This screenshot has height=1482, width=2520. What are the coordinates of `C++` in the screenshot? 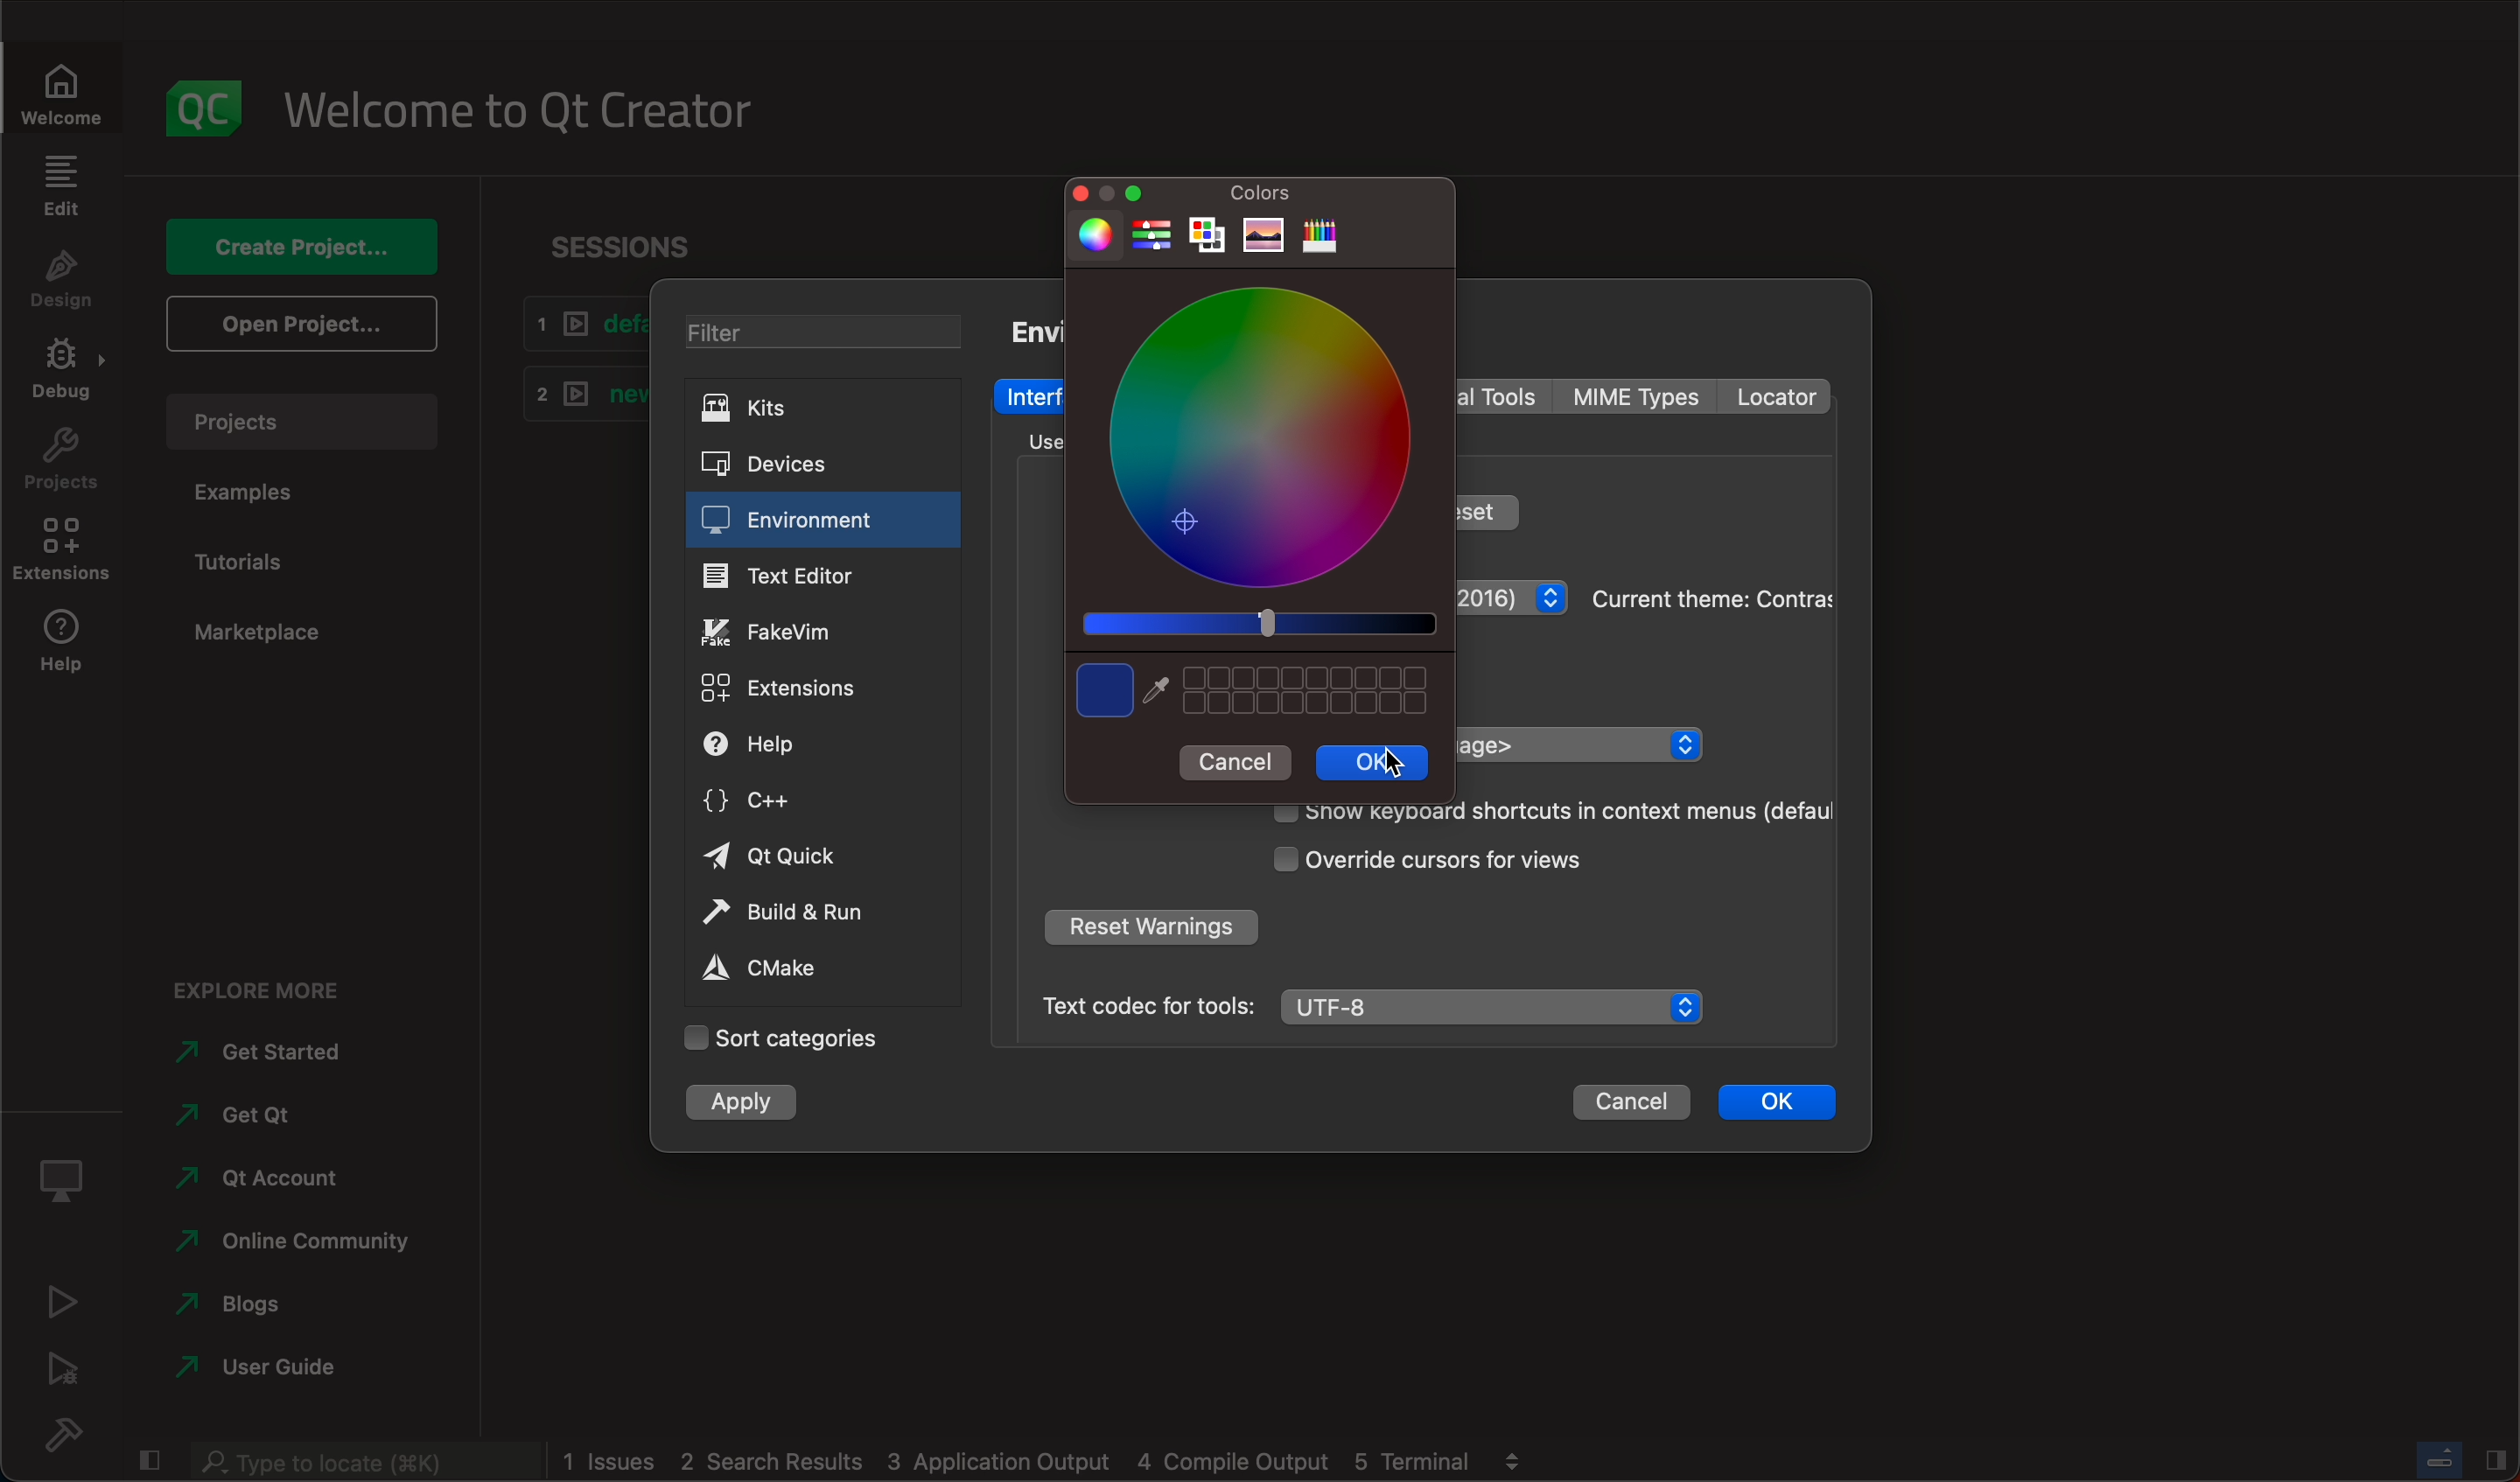 It's located at (814, 797).